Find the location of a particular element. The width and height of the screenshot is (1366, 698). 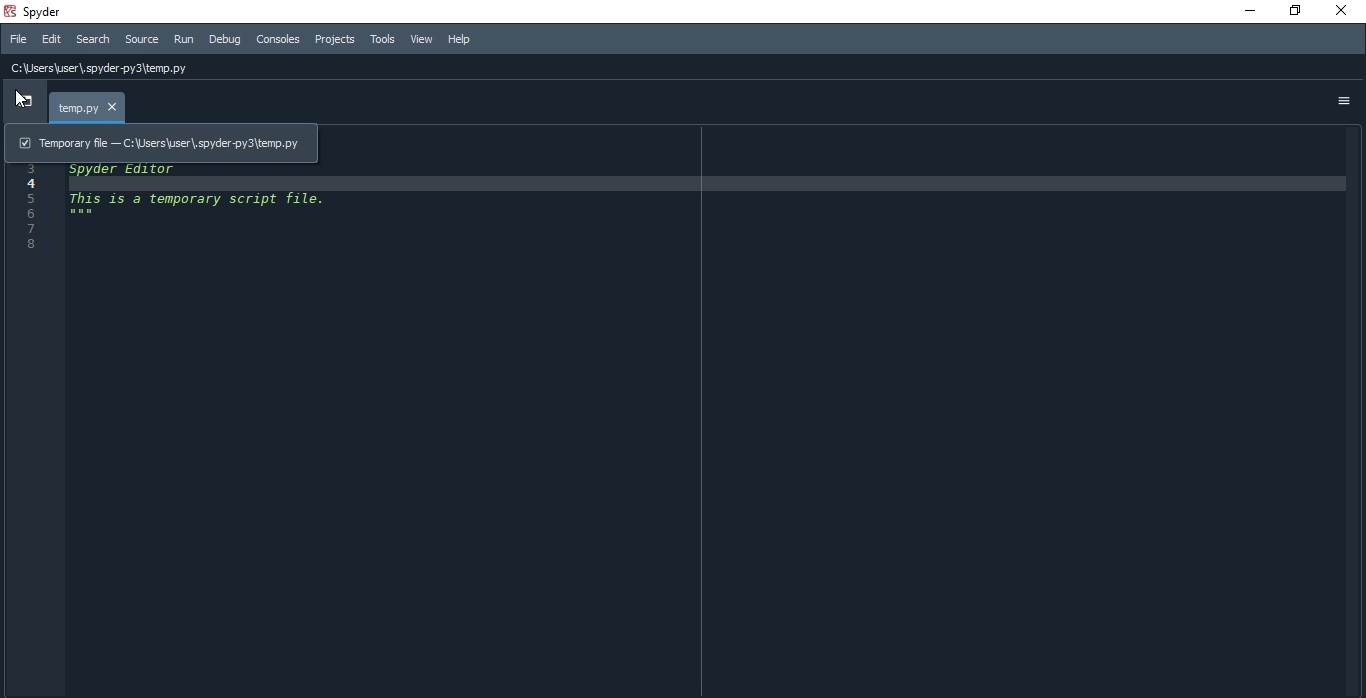

View is located at coordinates (422, 40).